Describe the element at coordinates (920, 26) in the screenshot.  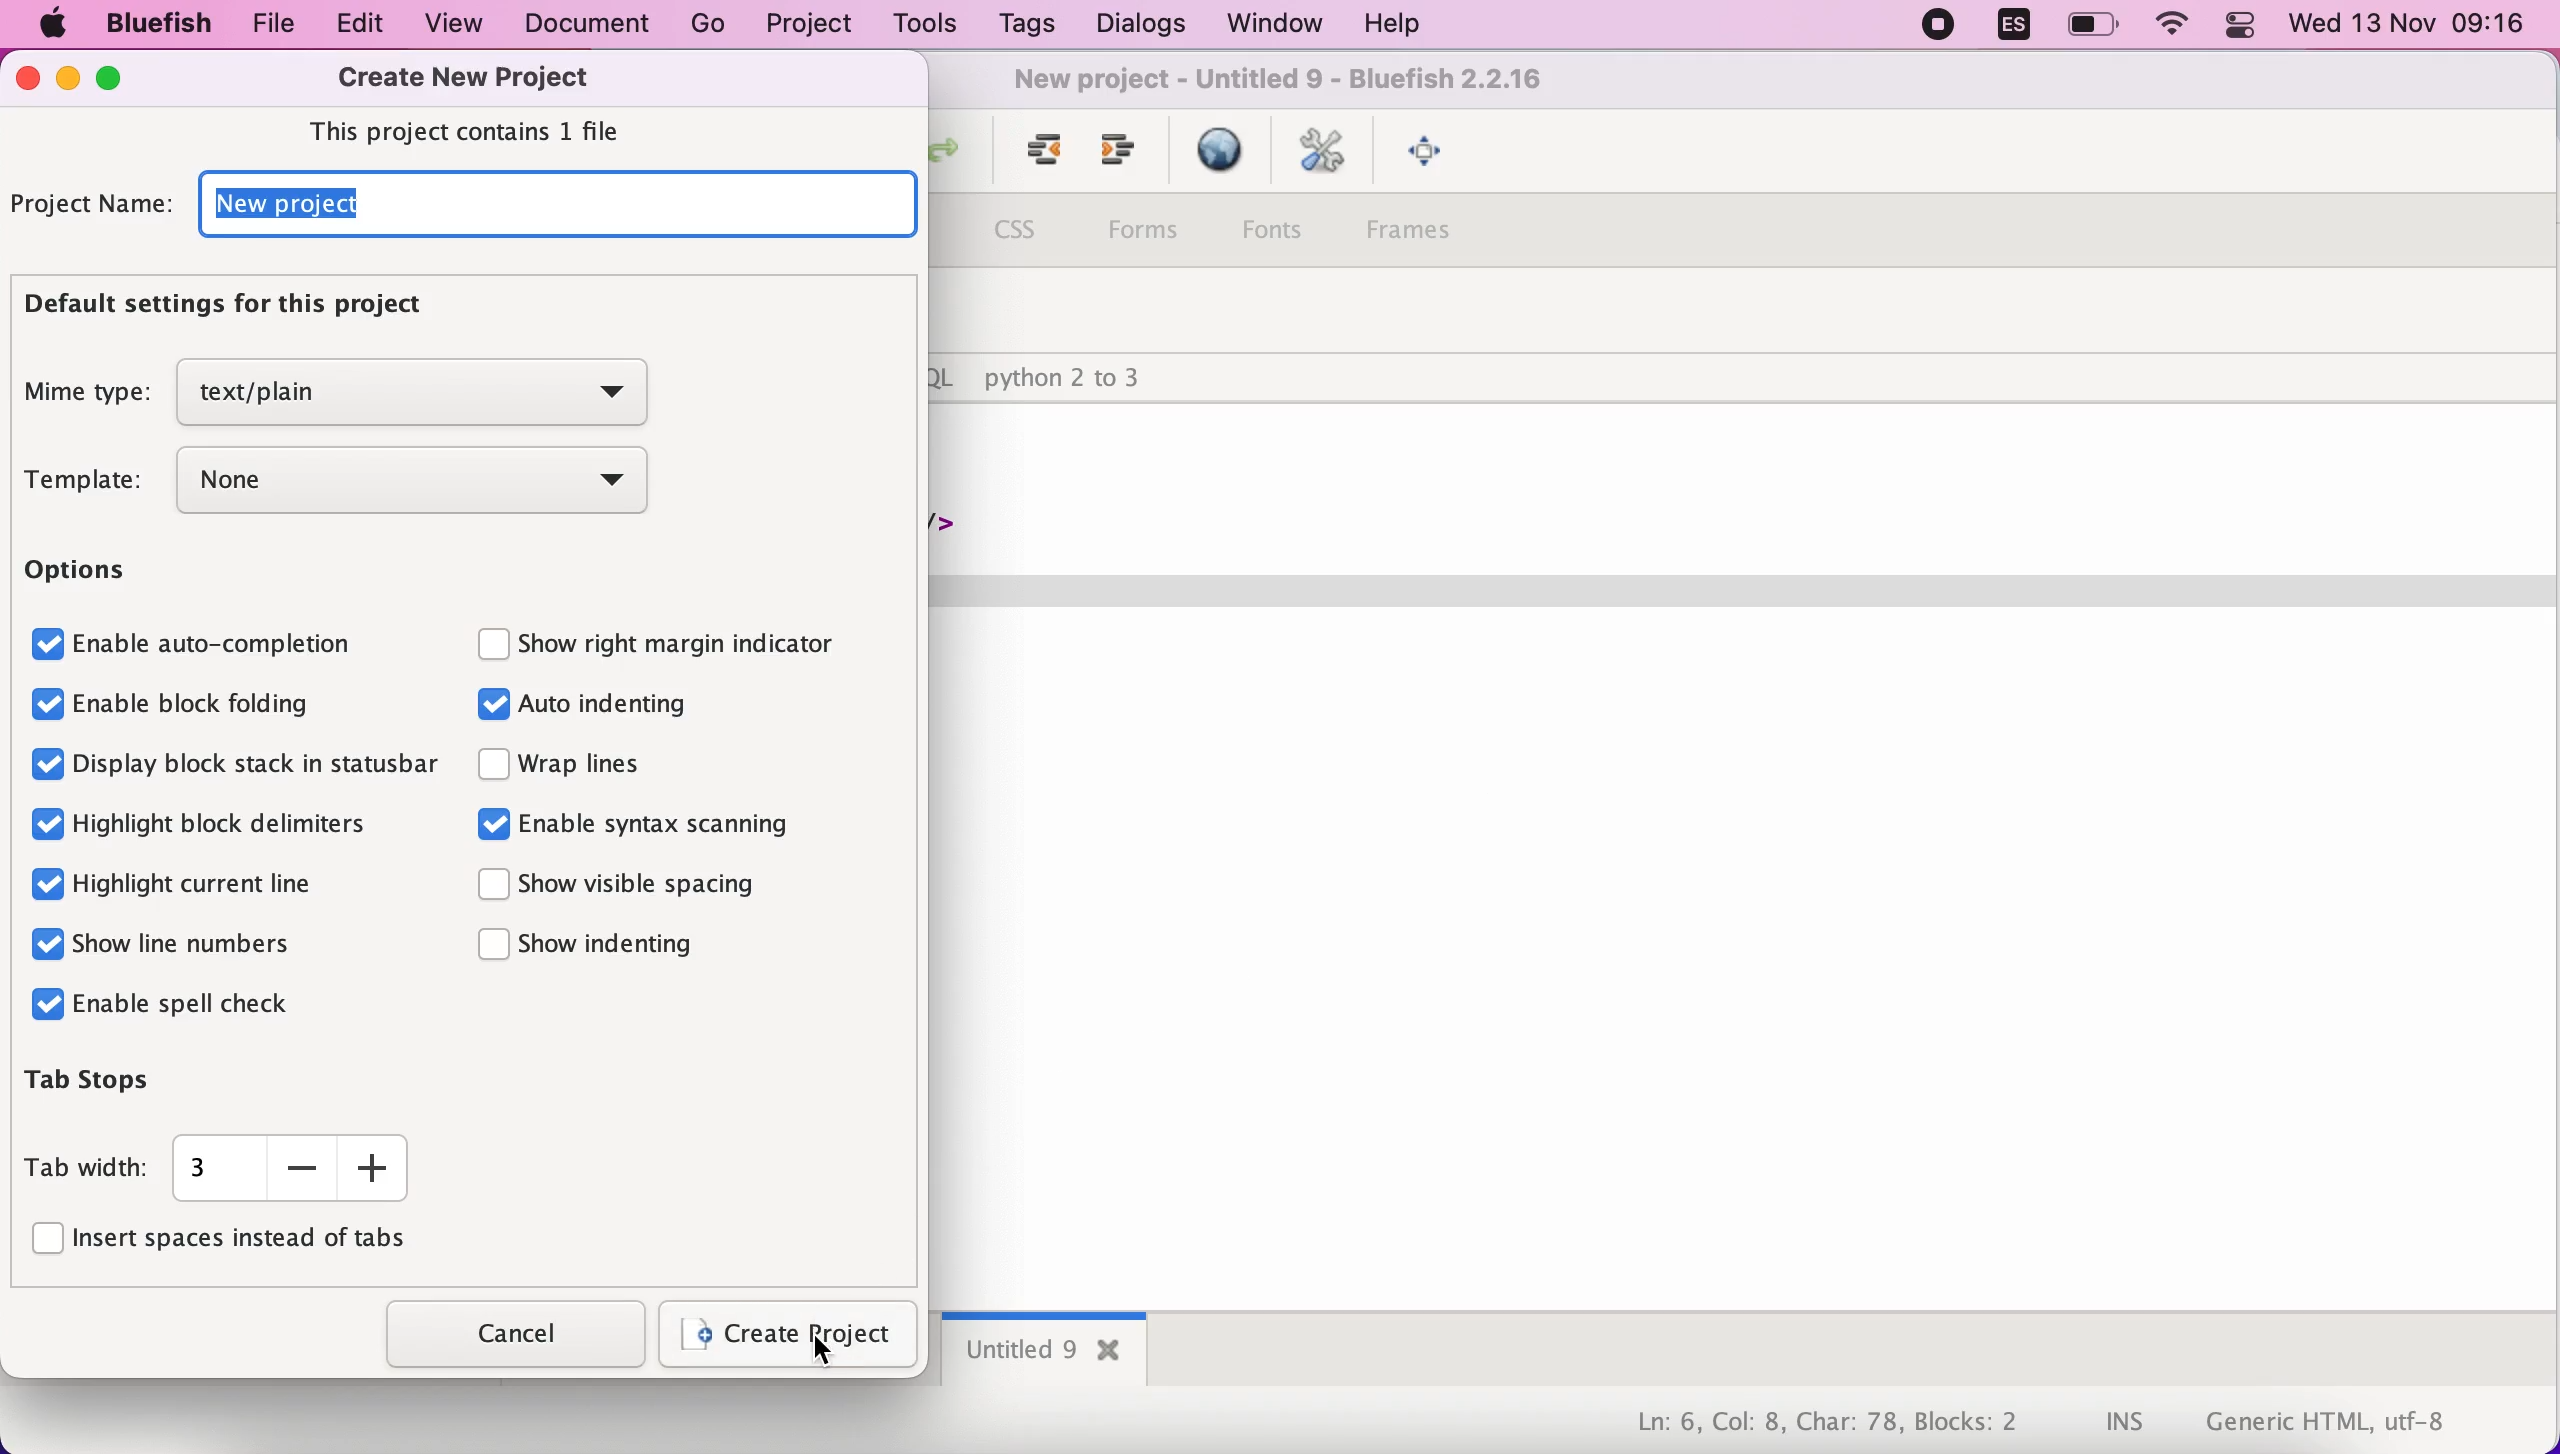
I see `tools` at that location.